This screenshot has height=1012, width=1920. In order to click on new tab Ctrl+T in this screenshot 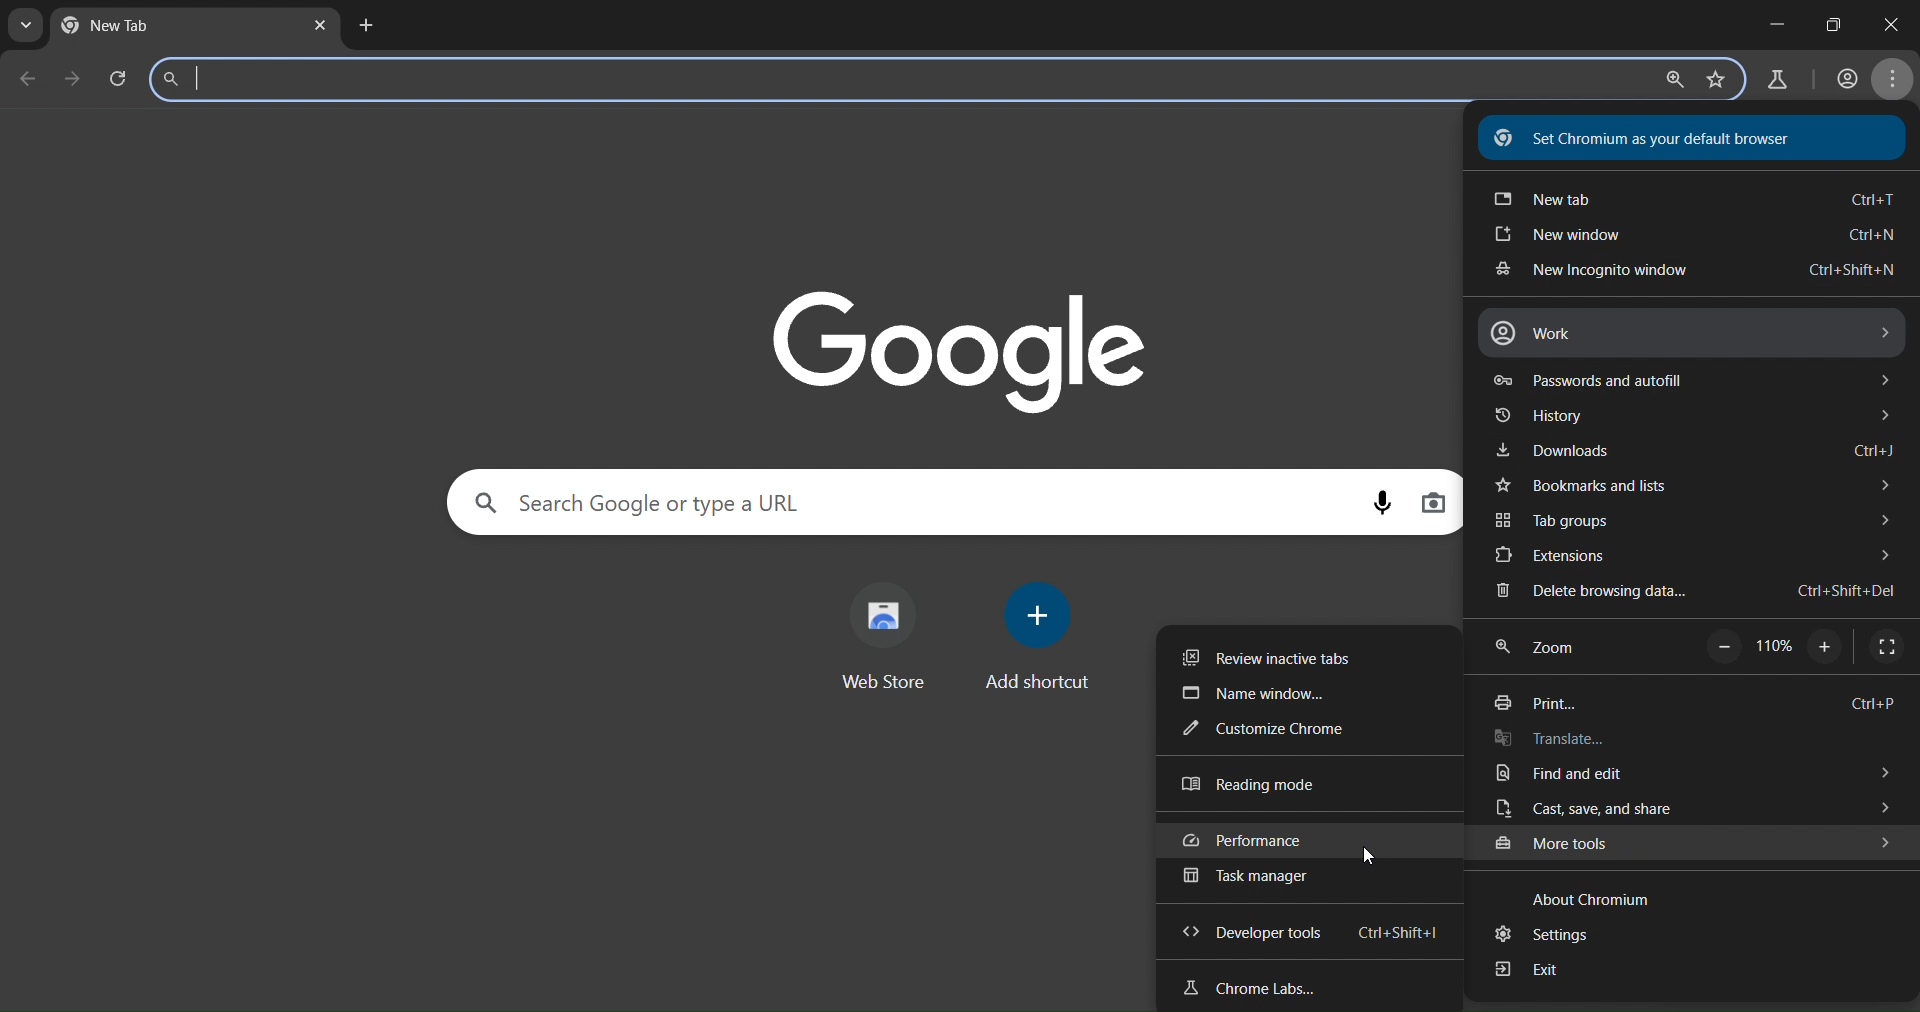, I will do `click(1692, 202)`.